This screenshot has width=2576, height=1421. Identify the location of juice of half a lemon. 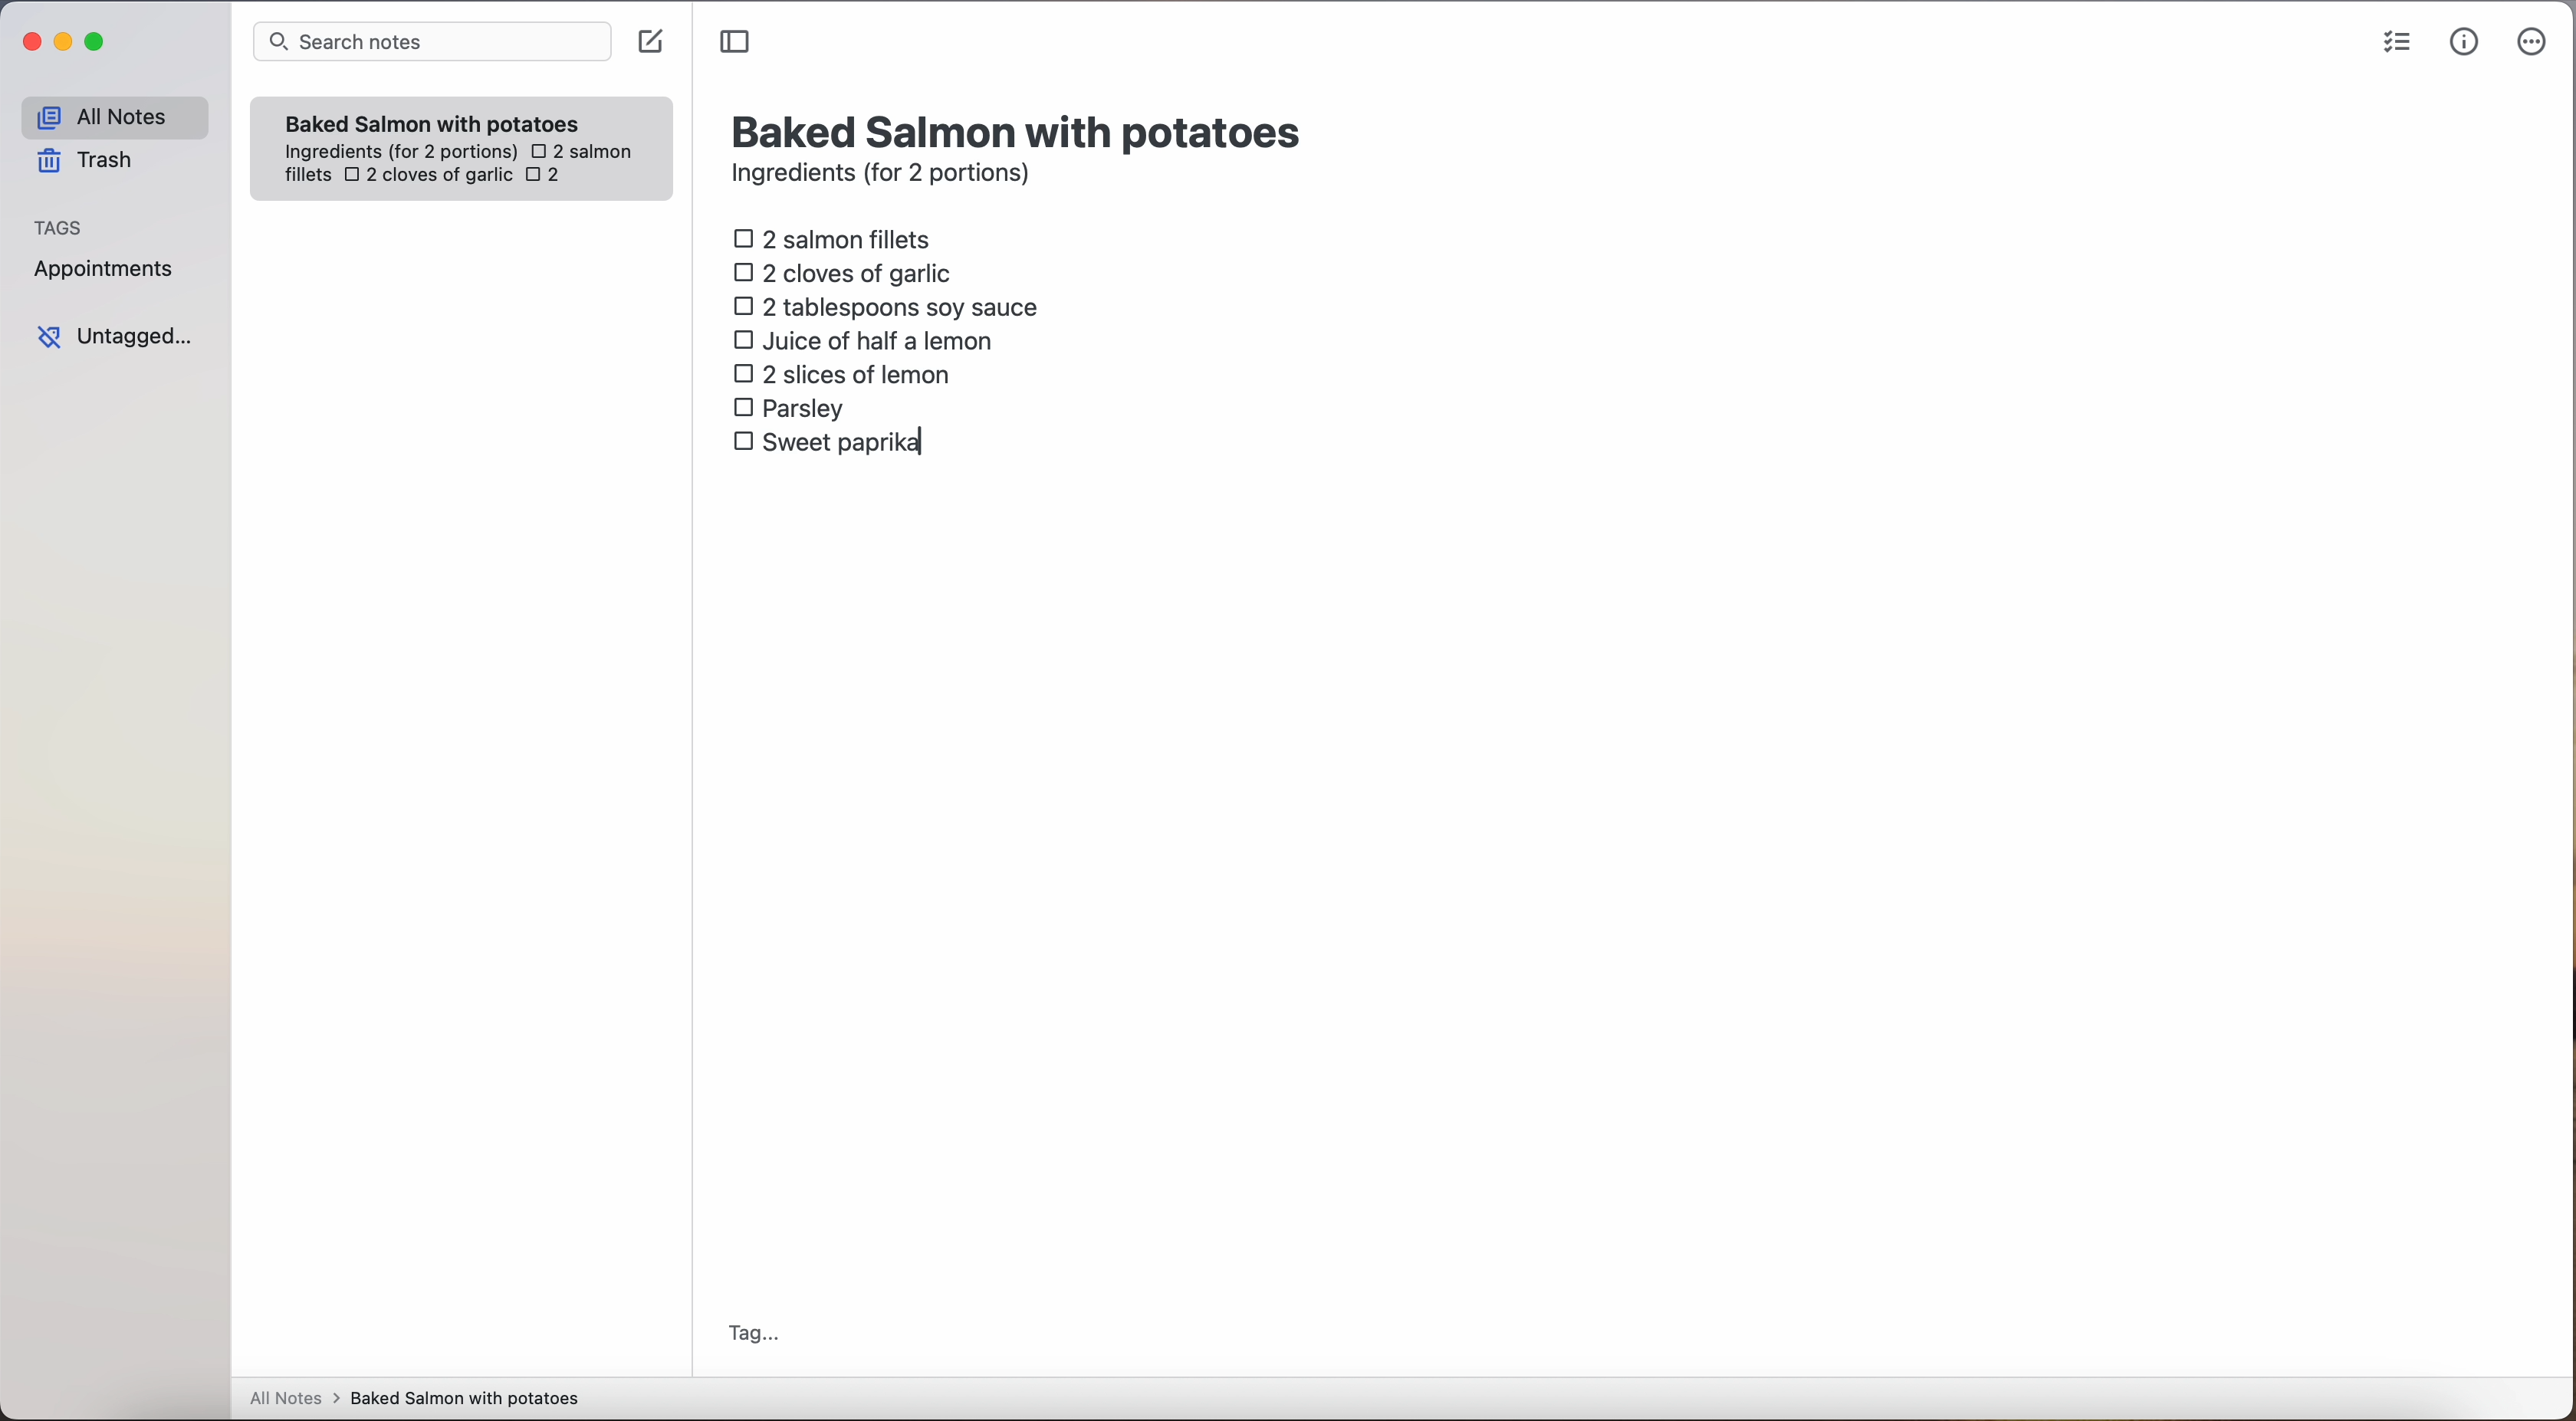
(869, 340).